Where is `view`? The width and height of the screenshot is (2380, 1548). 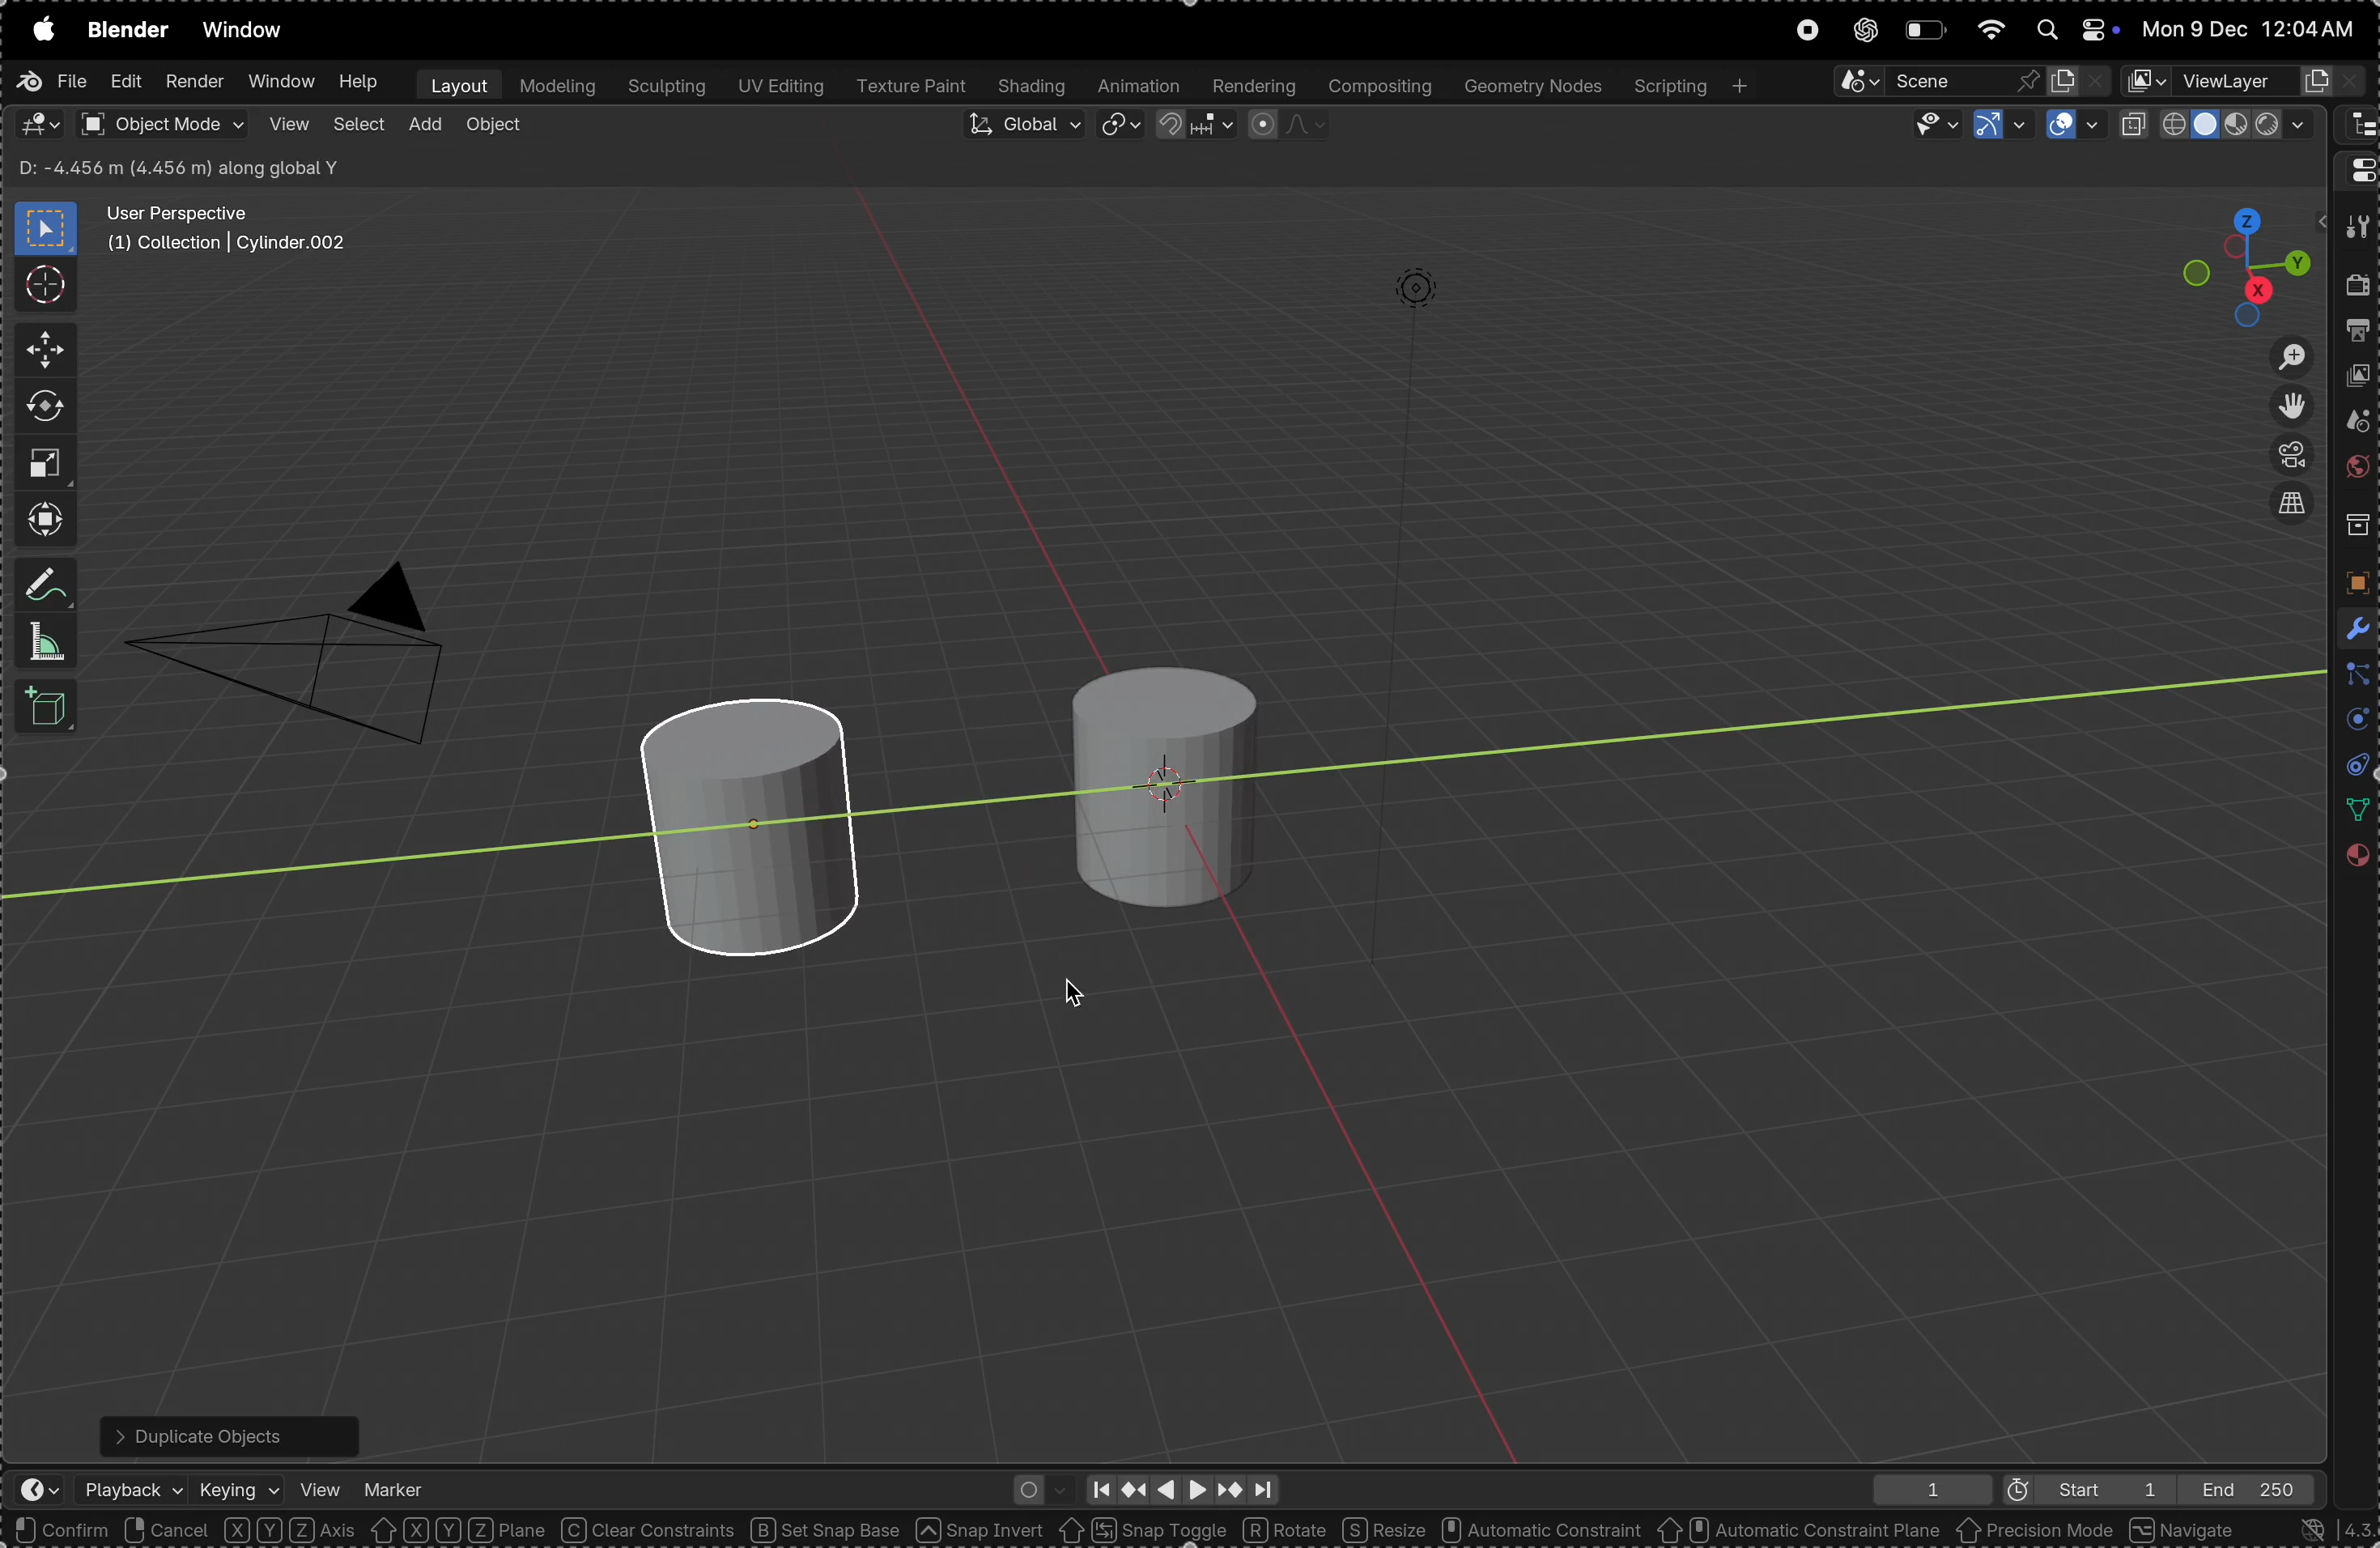 view is located at coordinates (320, 1486).